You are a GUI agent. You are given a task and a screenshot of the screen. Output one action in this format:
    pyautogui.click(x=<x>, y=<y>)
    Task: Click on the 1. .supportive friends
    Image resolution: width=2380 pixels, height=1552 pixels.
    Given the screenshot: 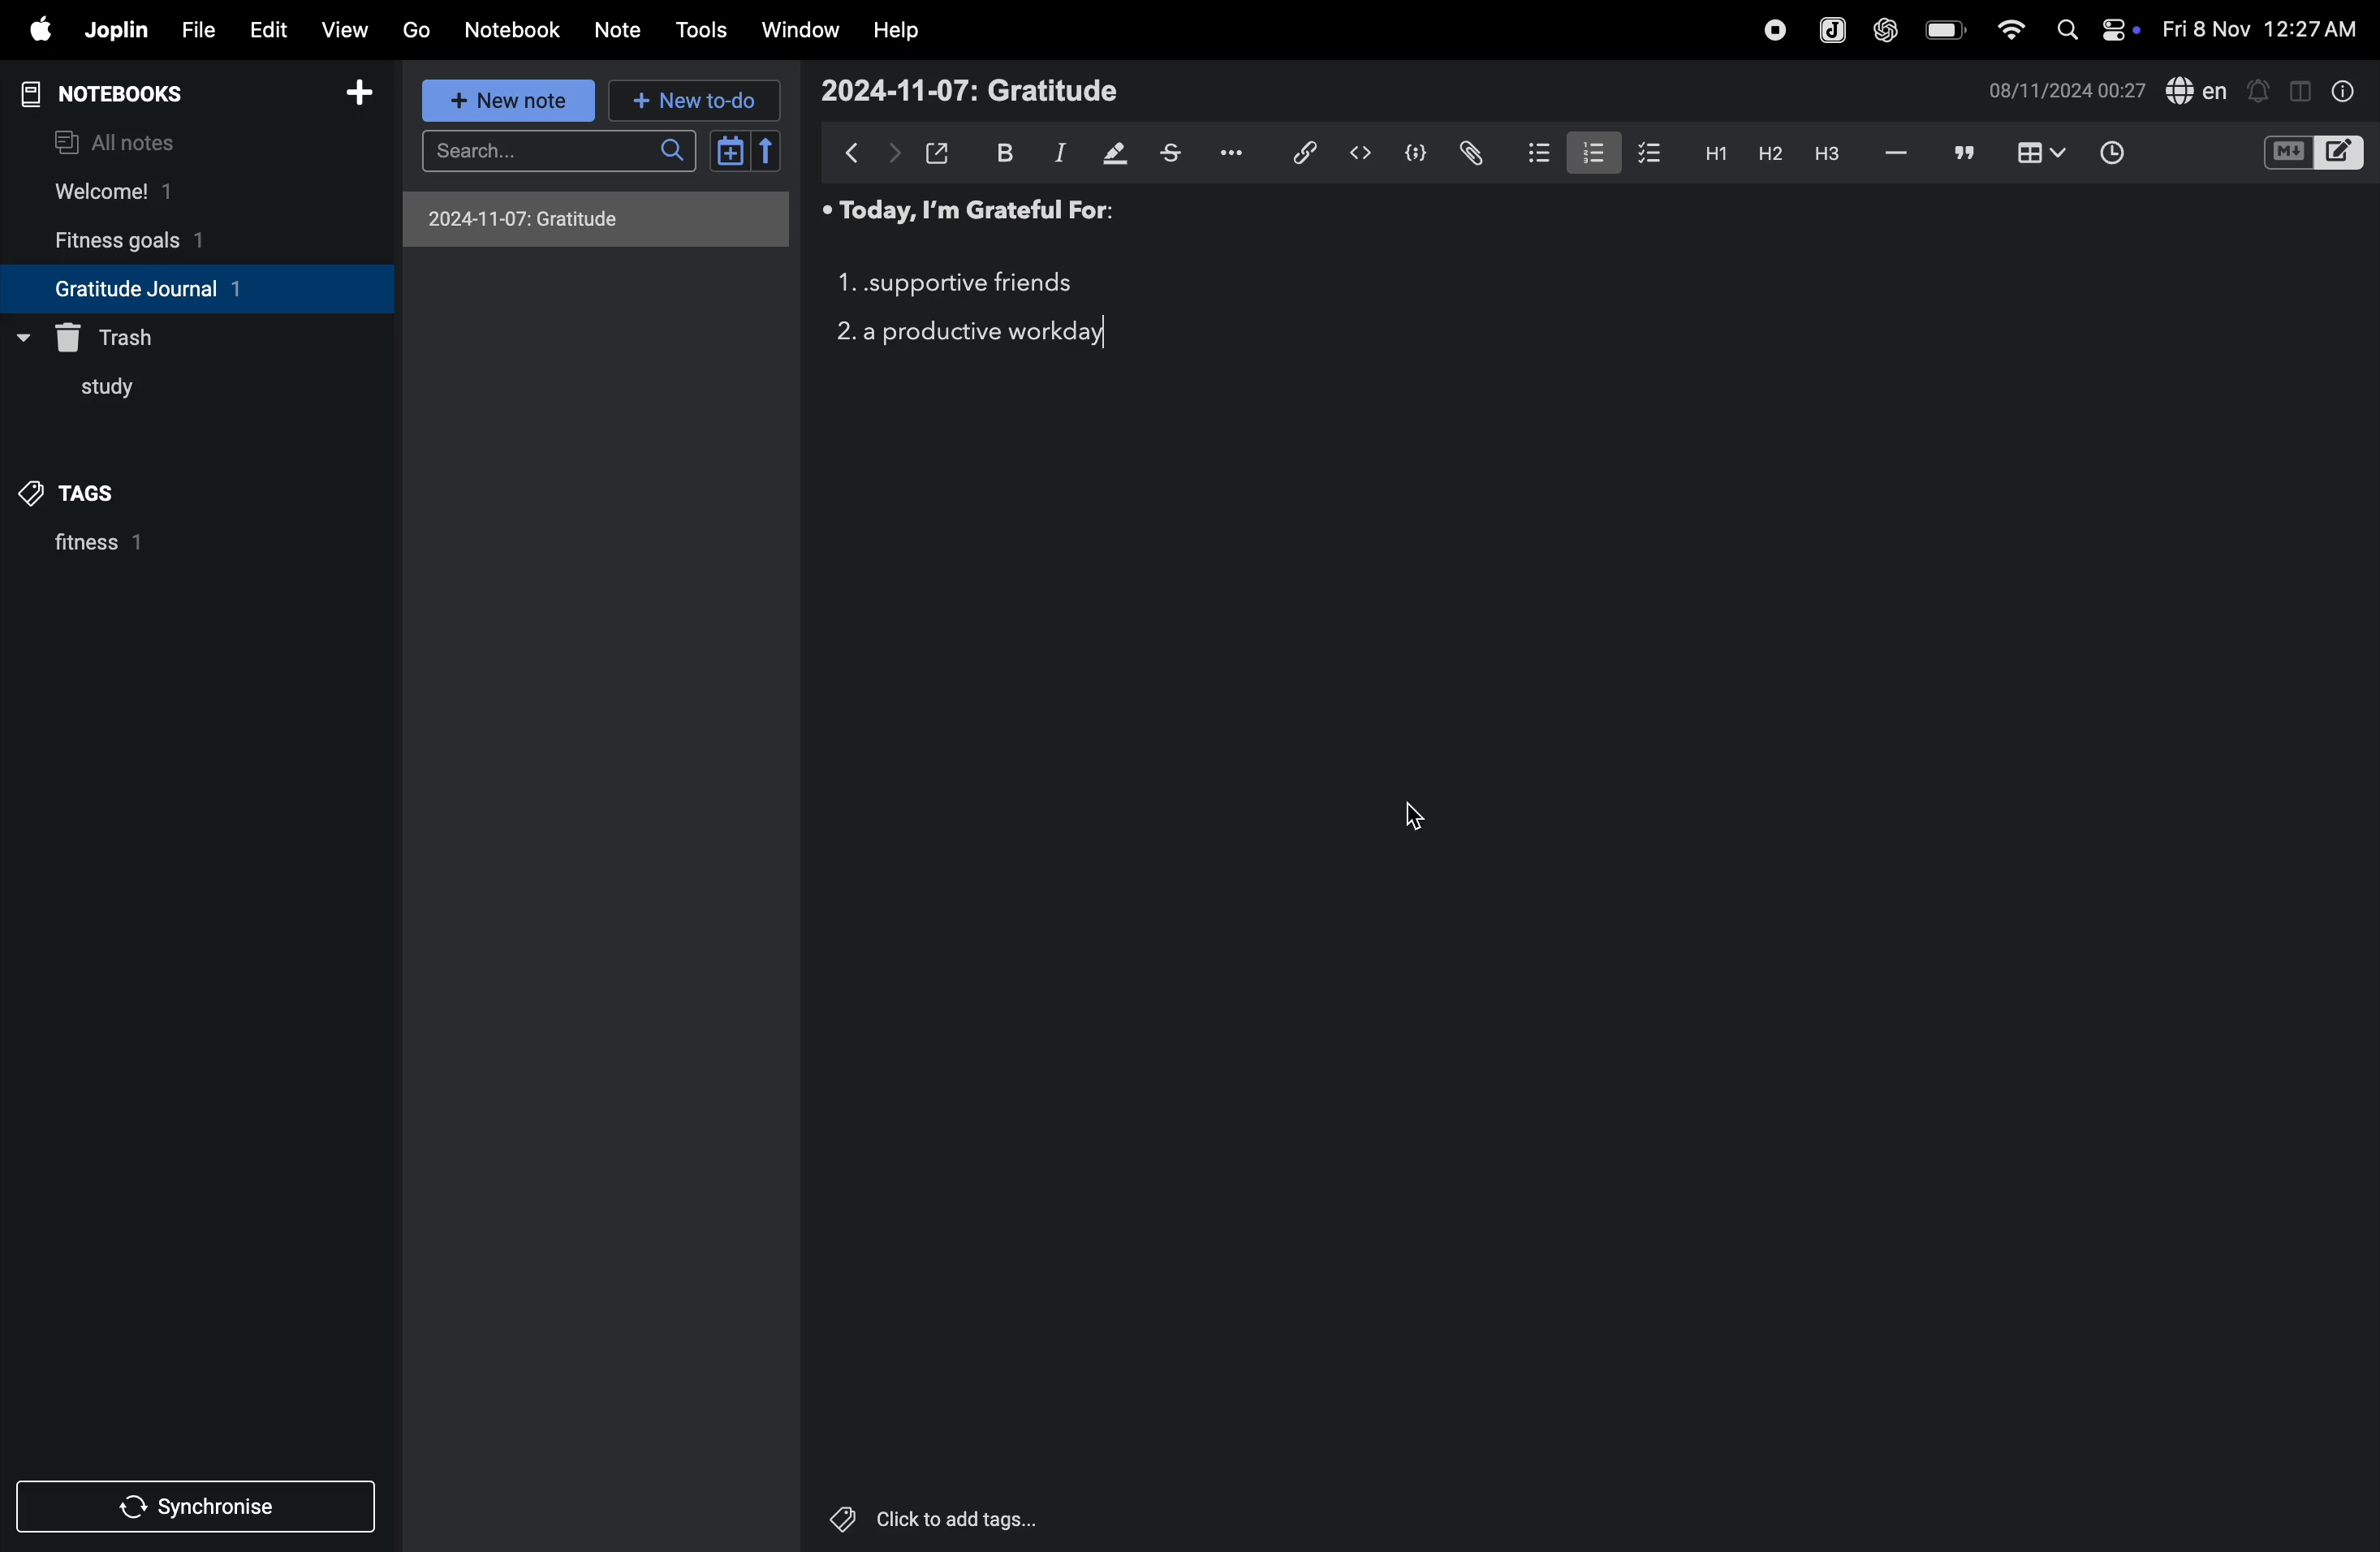 What is the action you would take?
    pyautogui.click(x=954, y=284)
    